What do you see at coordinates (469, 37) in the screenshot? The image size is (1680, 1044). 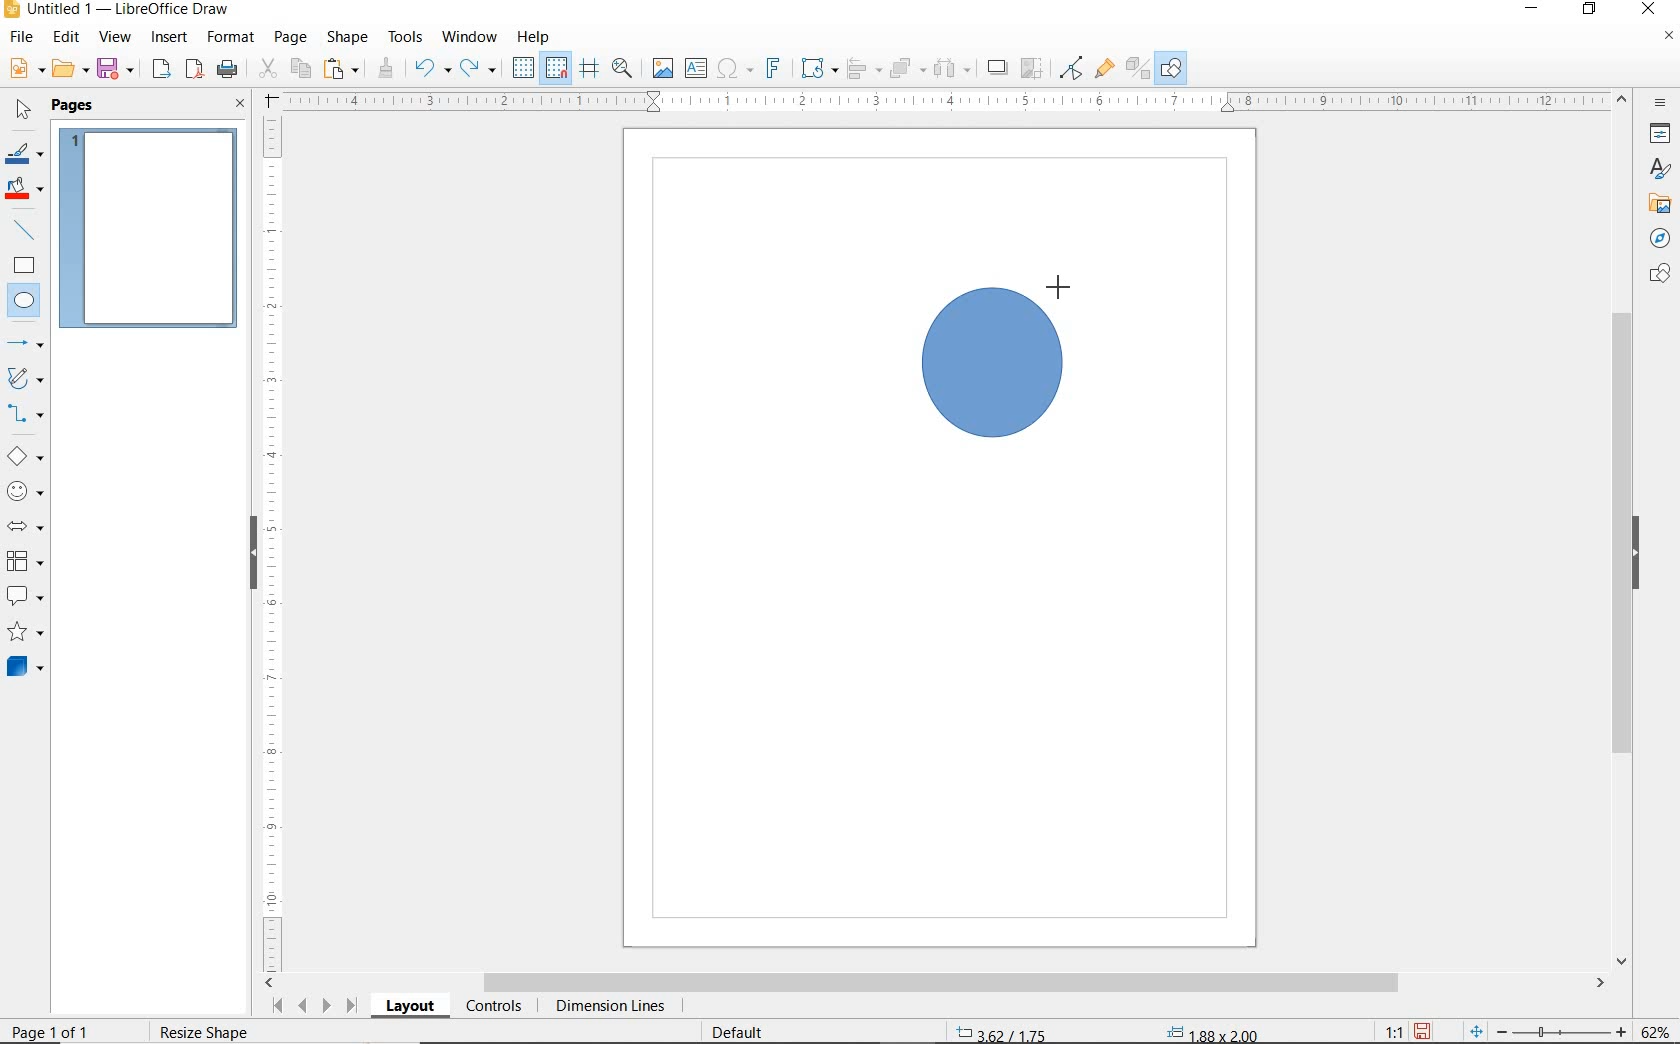 I see `WINDOW` at bounding box center [469, 37].